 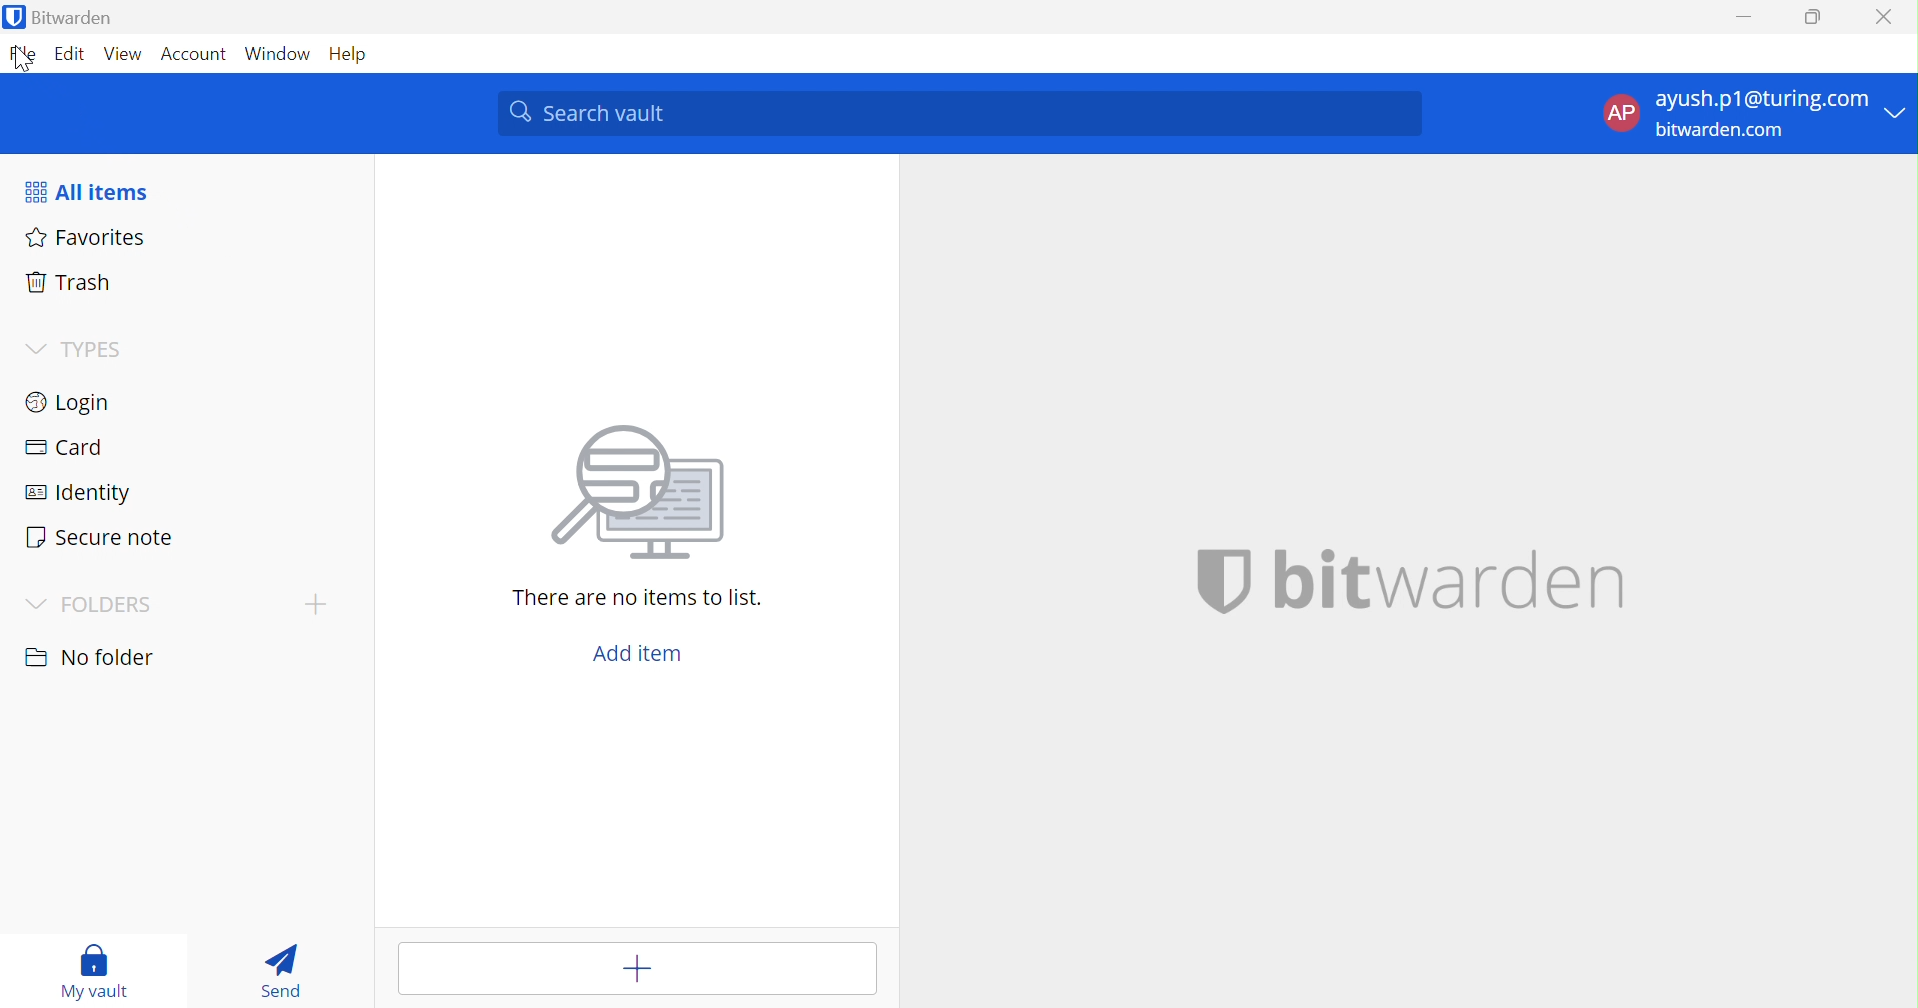 I want to click on Help, so click(x=349, y=58).